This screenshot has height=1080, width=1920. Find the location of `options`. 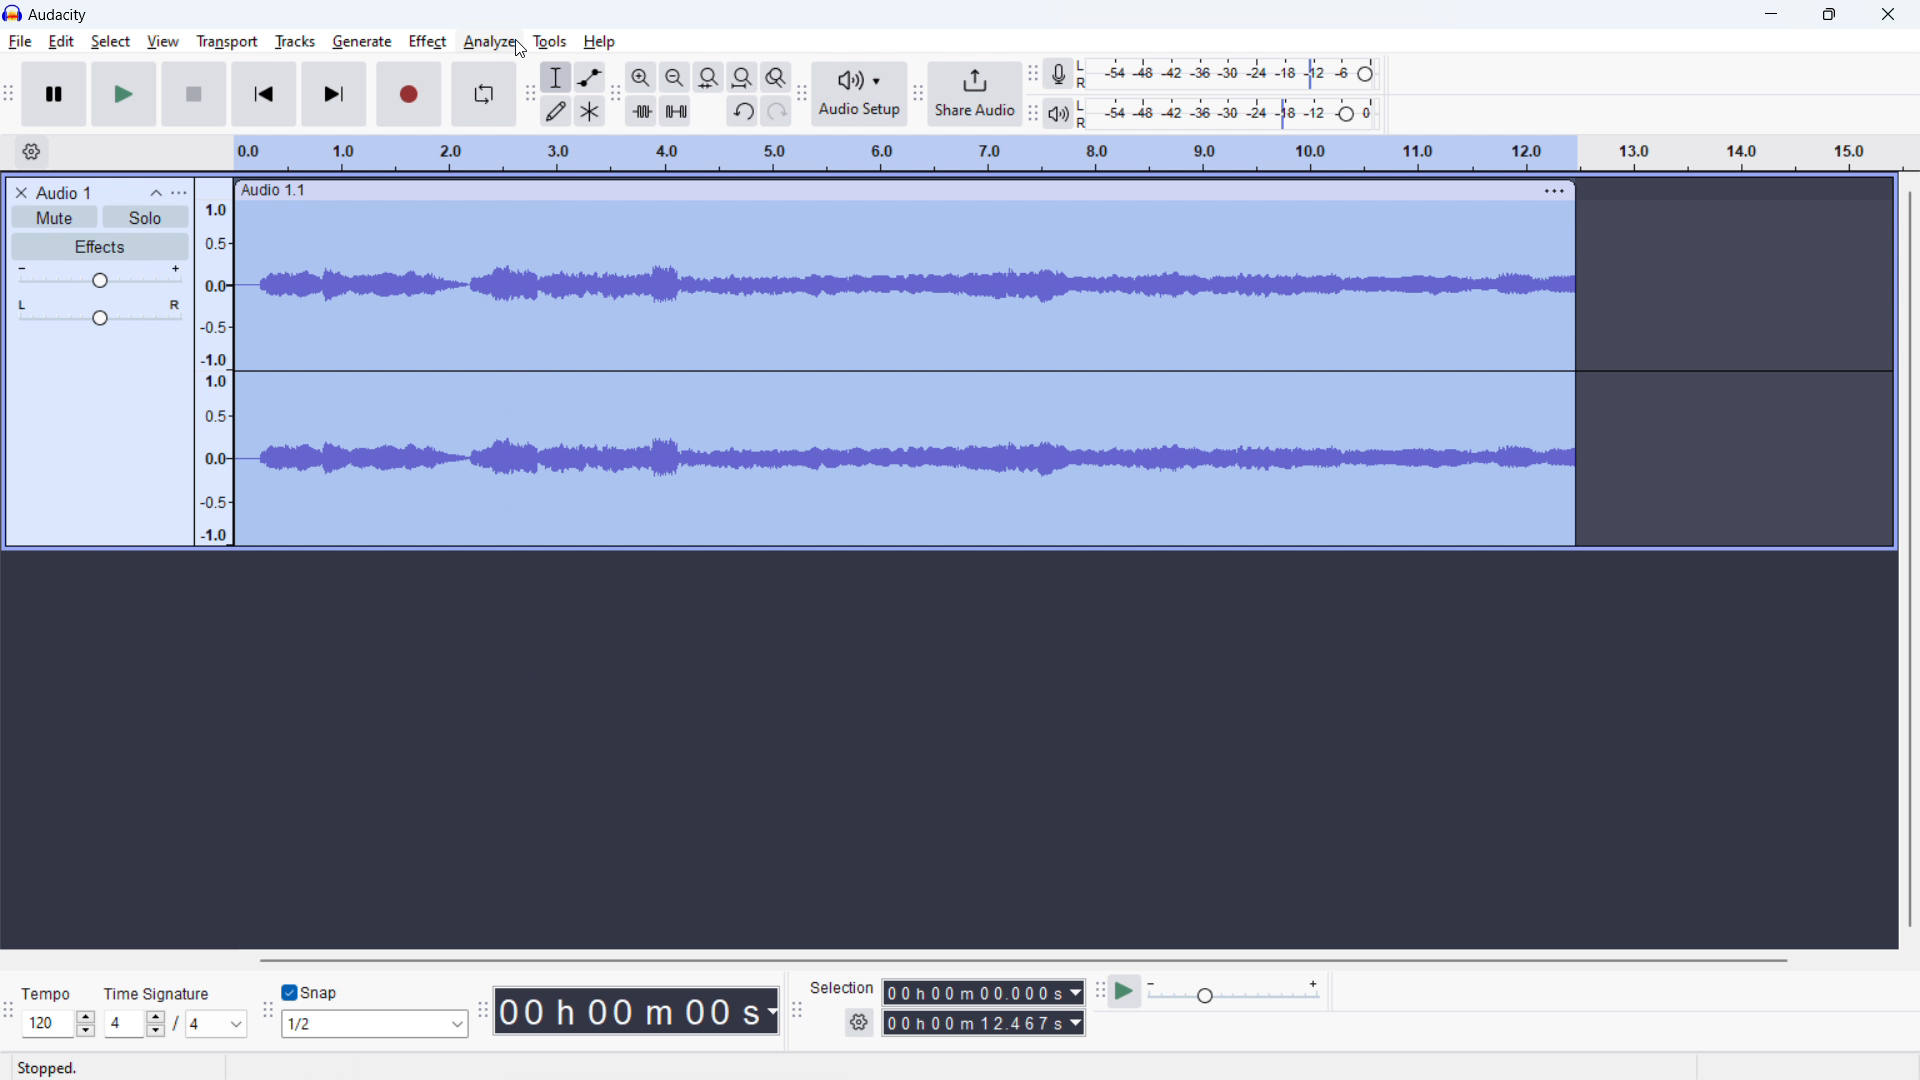

options is located at coordinates (179, 193).